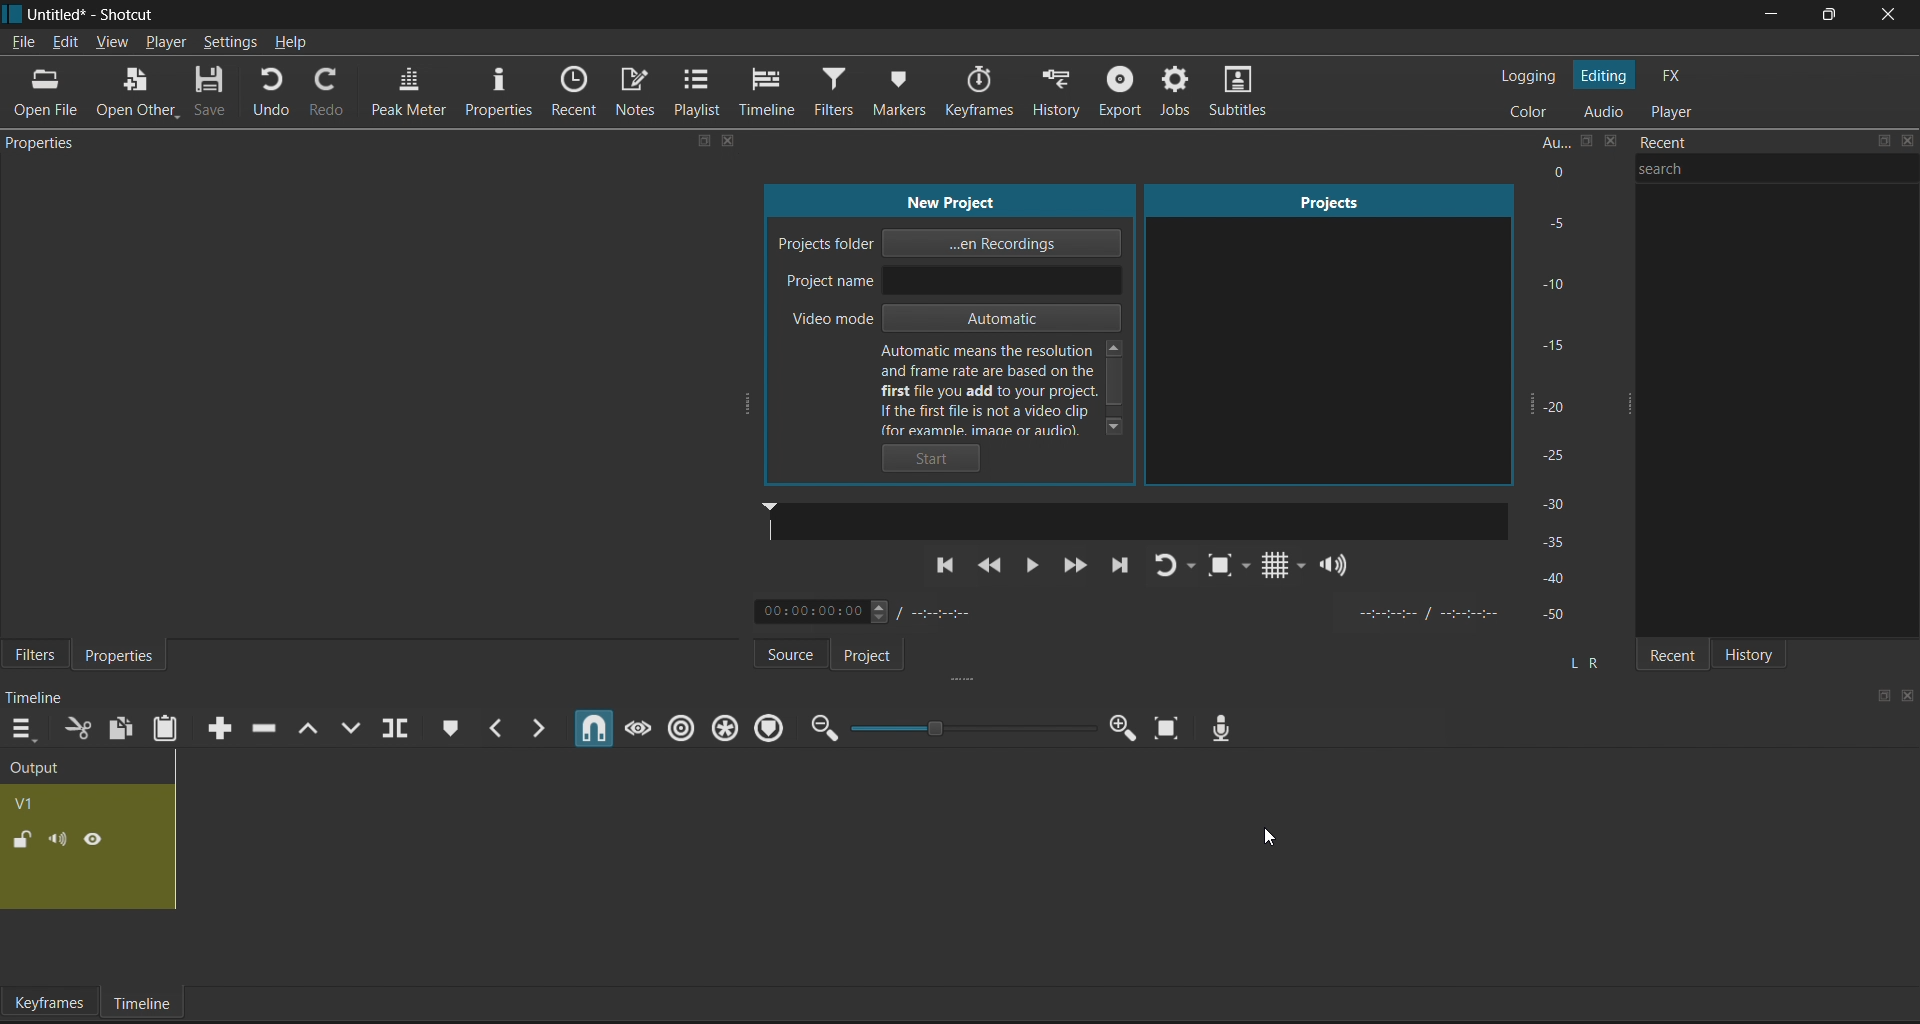 The width and height of the screenshot is (1920, 1024). Describe the element at coordinates (772, 92) in the screenshot. I see `Timeline` at that location.